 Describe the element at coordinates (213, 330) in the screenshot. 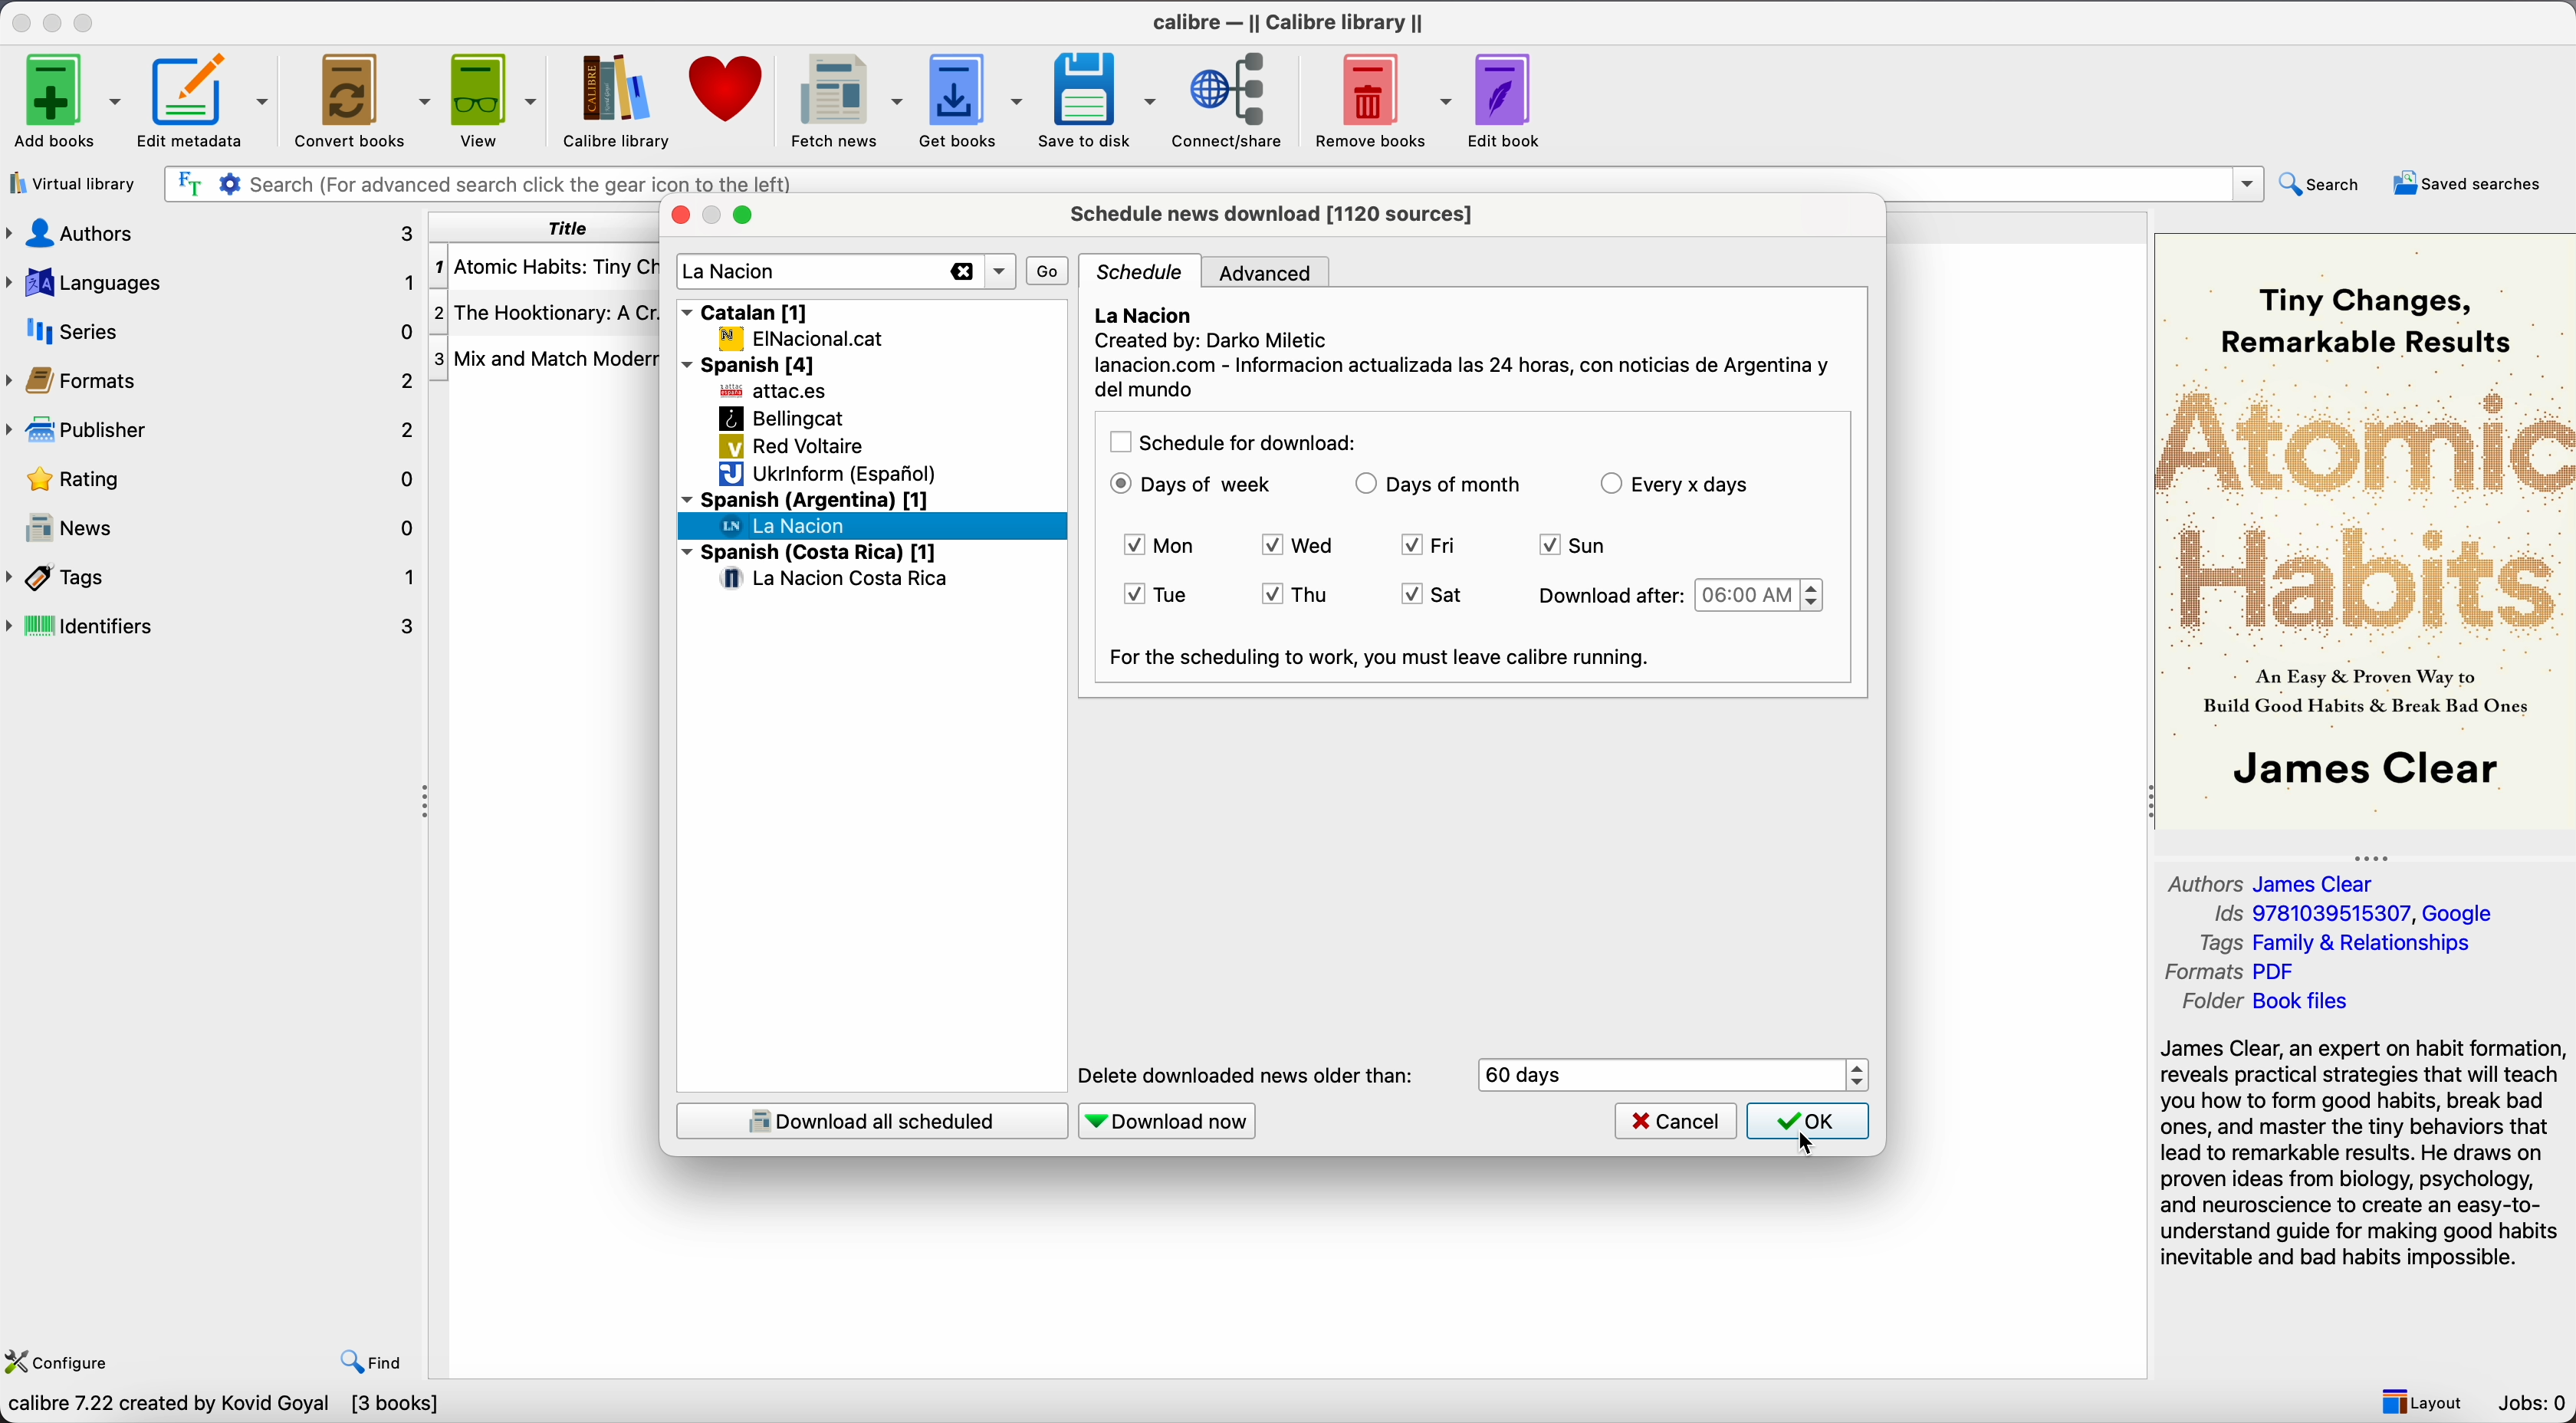

I see `series` at that location.